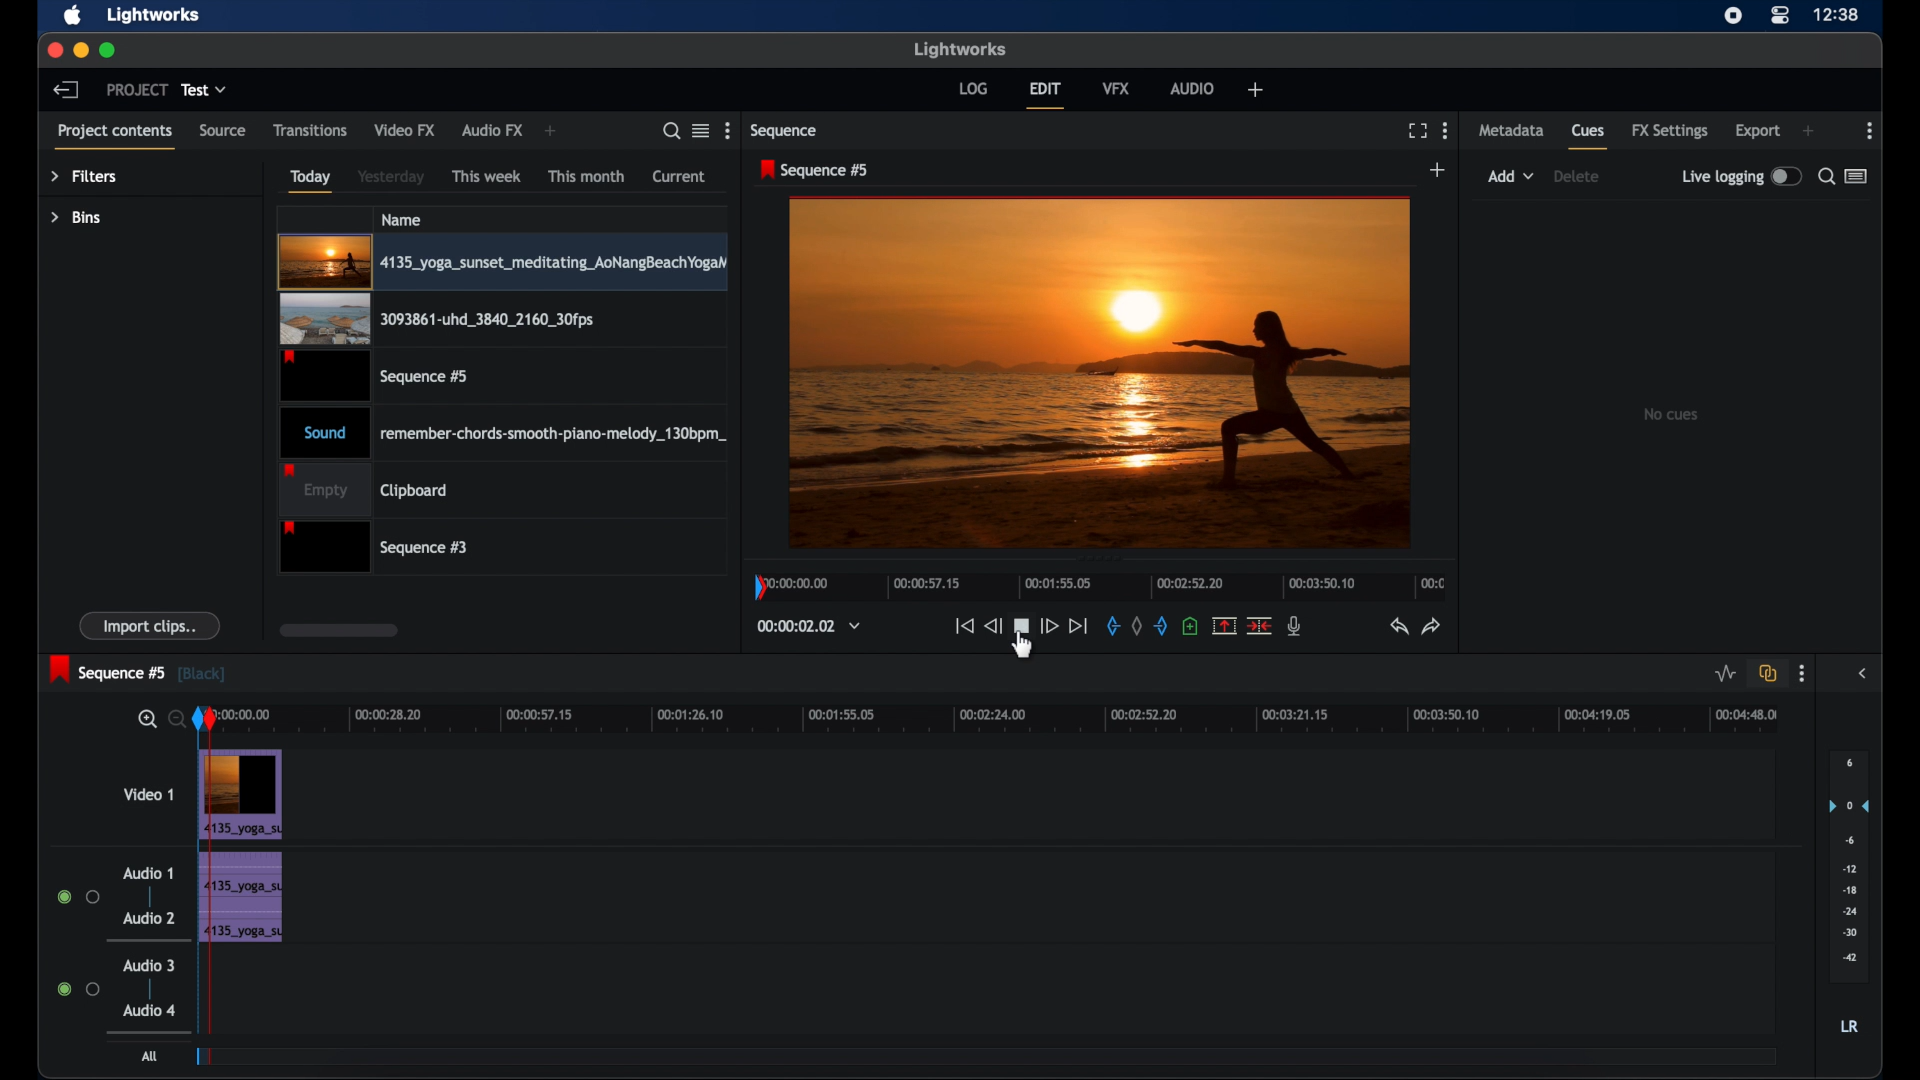 This screenshot has width=1920, height=1080. I want to click on video preview, so click(1099, 372).